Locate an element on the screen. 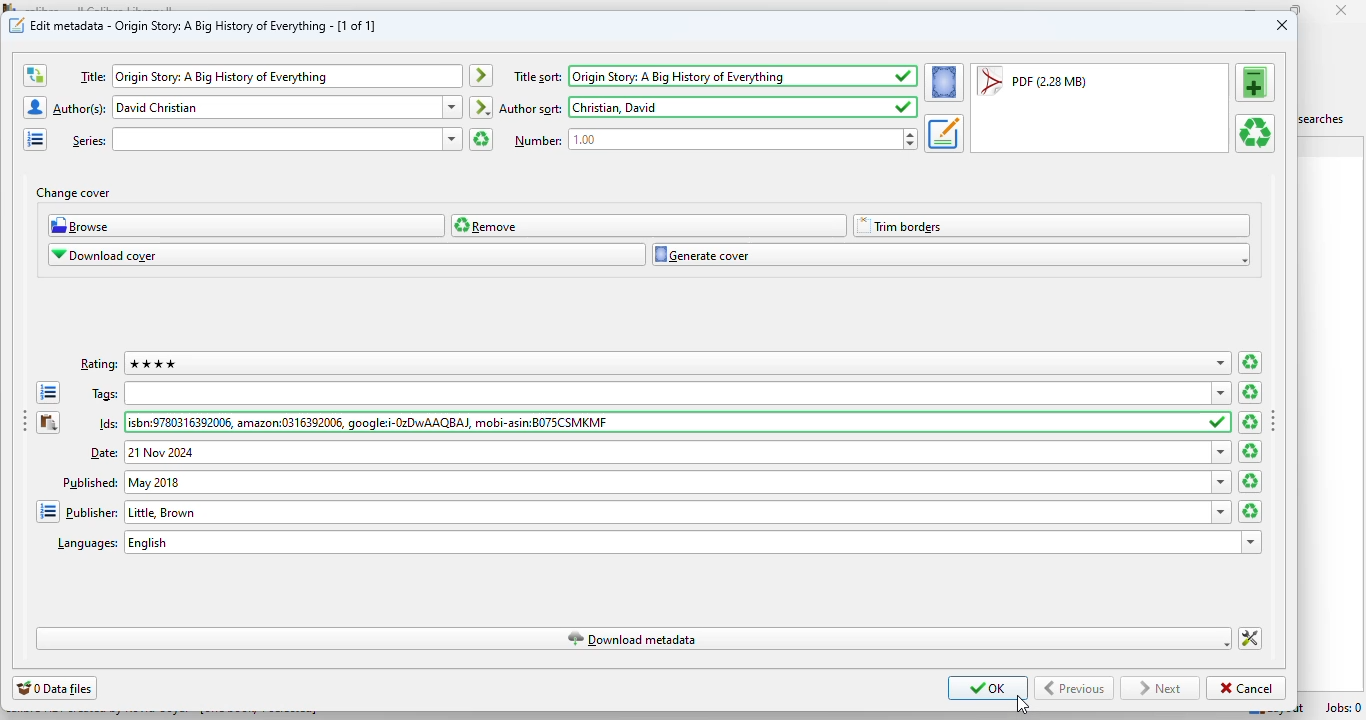 This screenshot has height=720, width=1366. close is located at coordinates (1282, 25).